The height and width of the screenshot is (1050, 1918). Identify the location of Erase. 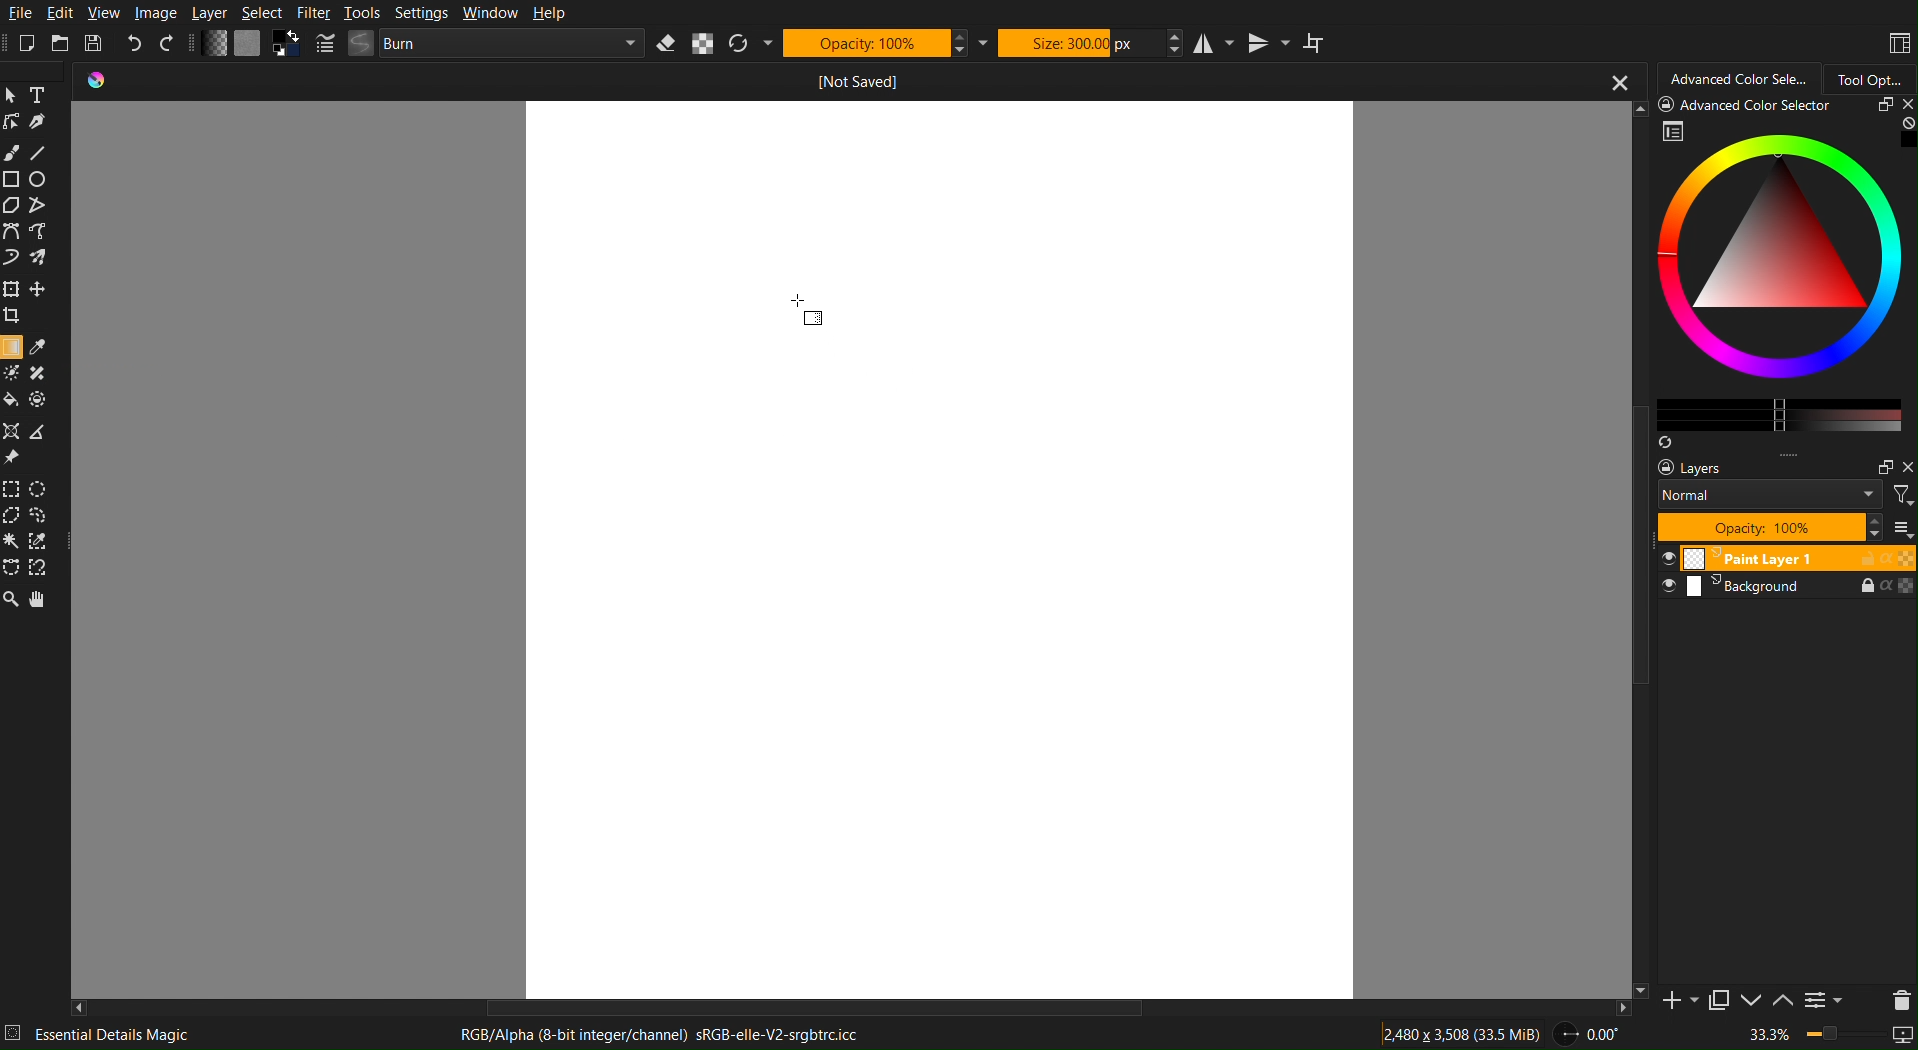
(669, 43).